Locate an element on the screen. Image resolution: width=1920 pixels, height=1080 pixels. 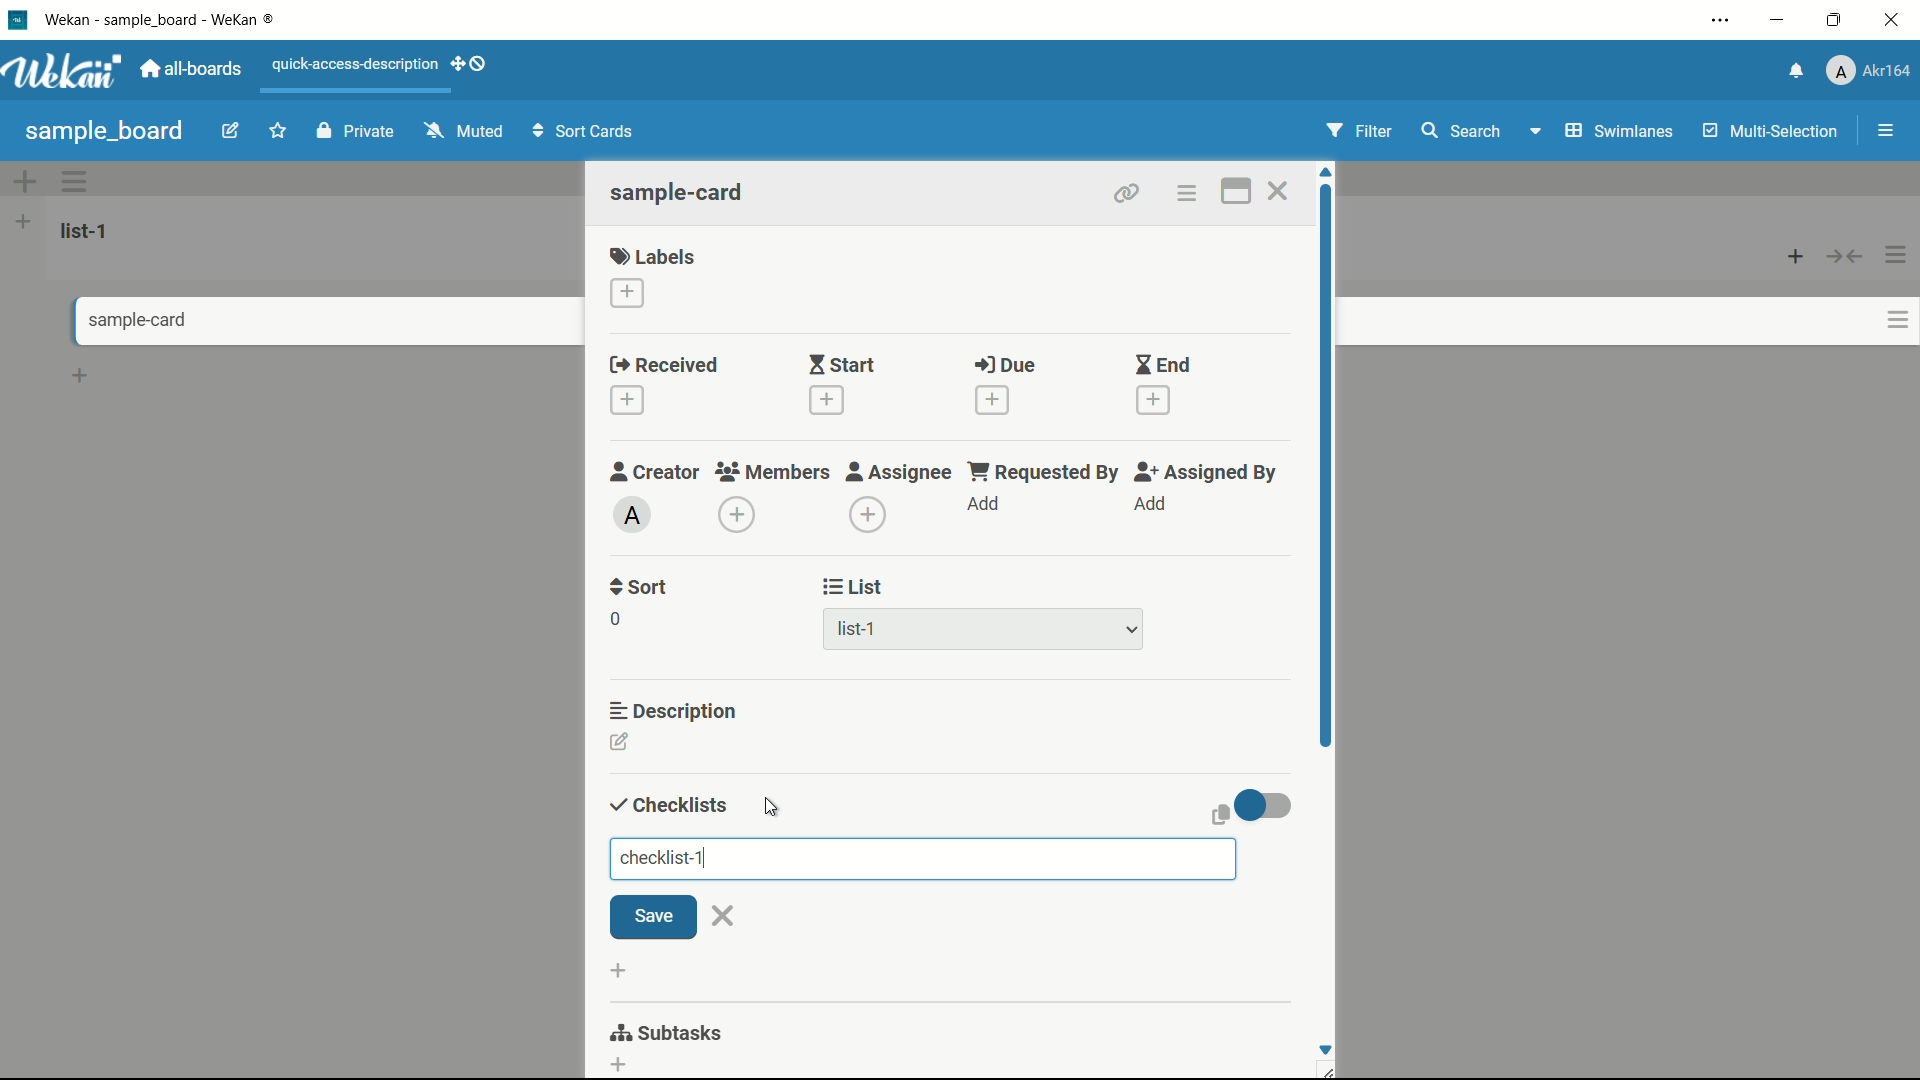
subtasks is located at coordinates (665, 1032).